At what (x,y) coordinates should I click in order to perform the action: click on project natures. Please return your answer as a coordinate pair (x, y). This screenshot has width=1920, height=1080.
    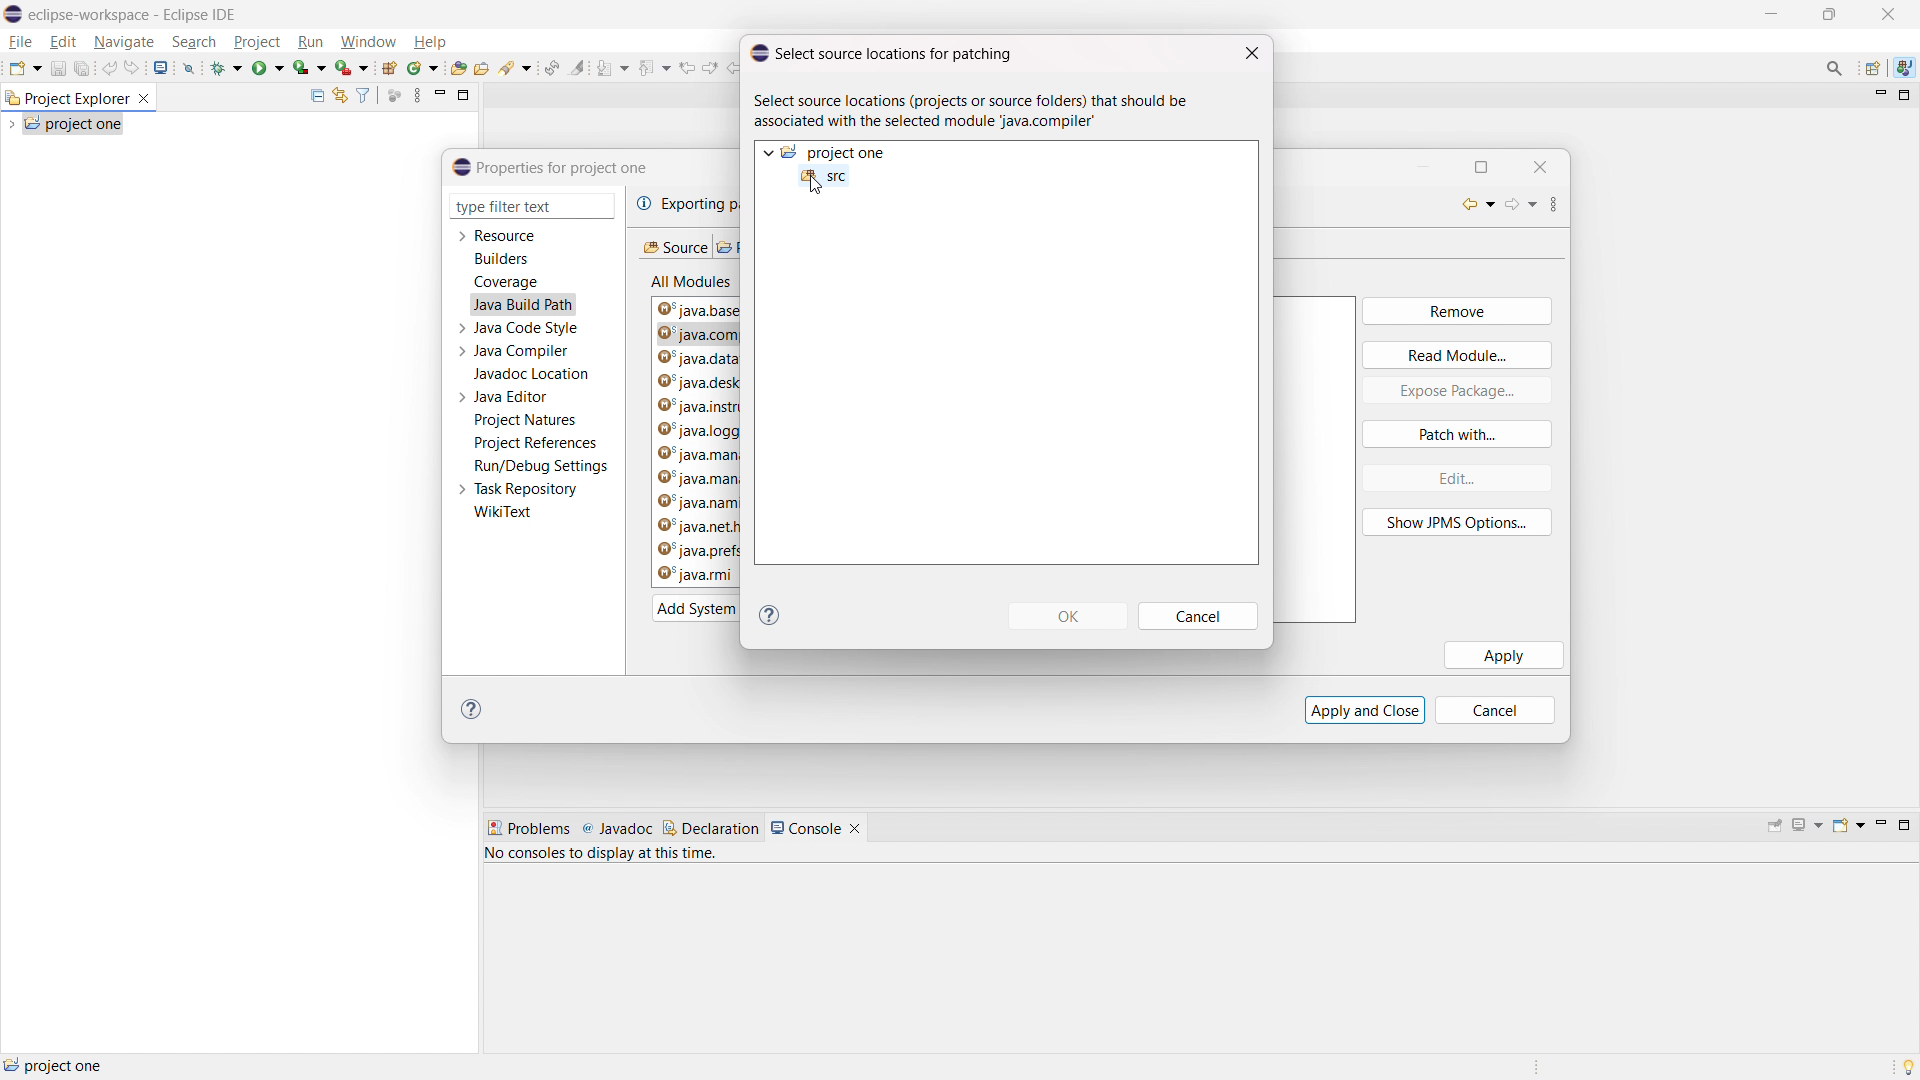
    Looking at the image, I should click on (526, 420).